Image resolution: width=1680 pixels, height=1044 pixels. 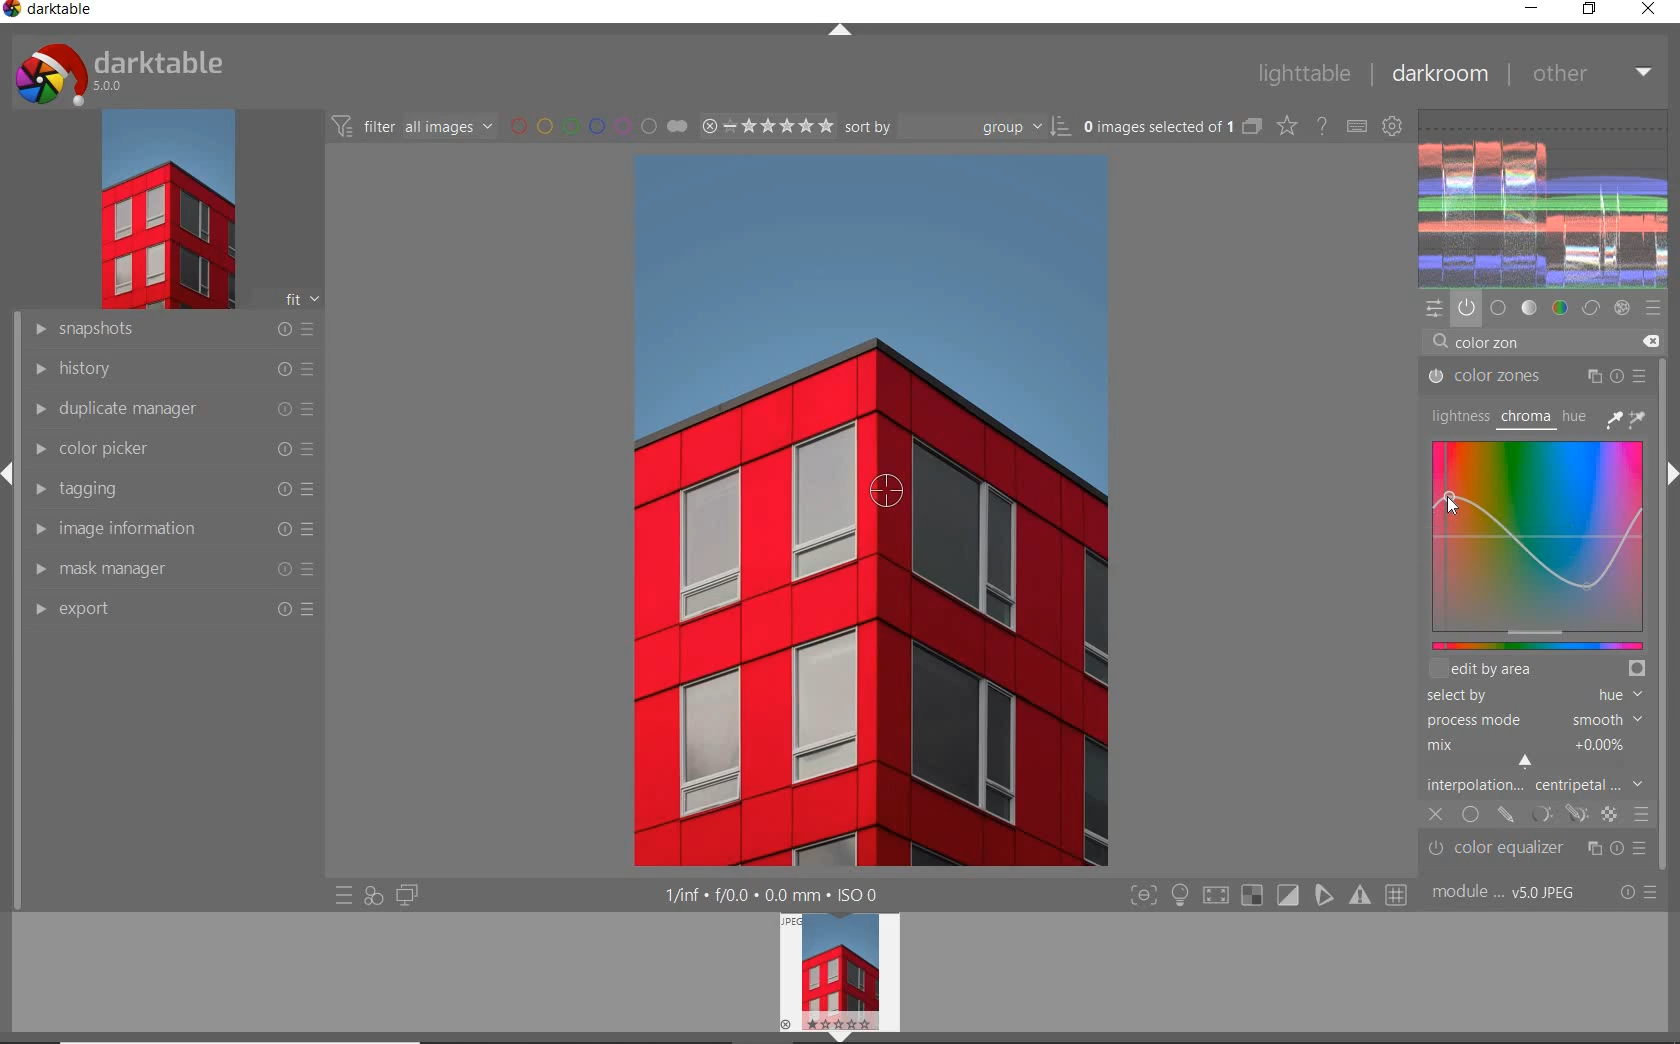 I want to click on tagging, so click(x=169, y=490).